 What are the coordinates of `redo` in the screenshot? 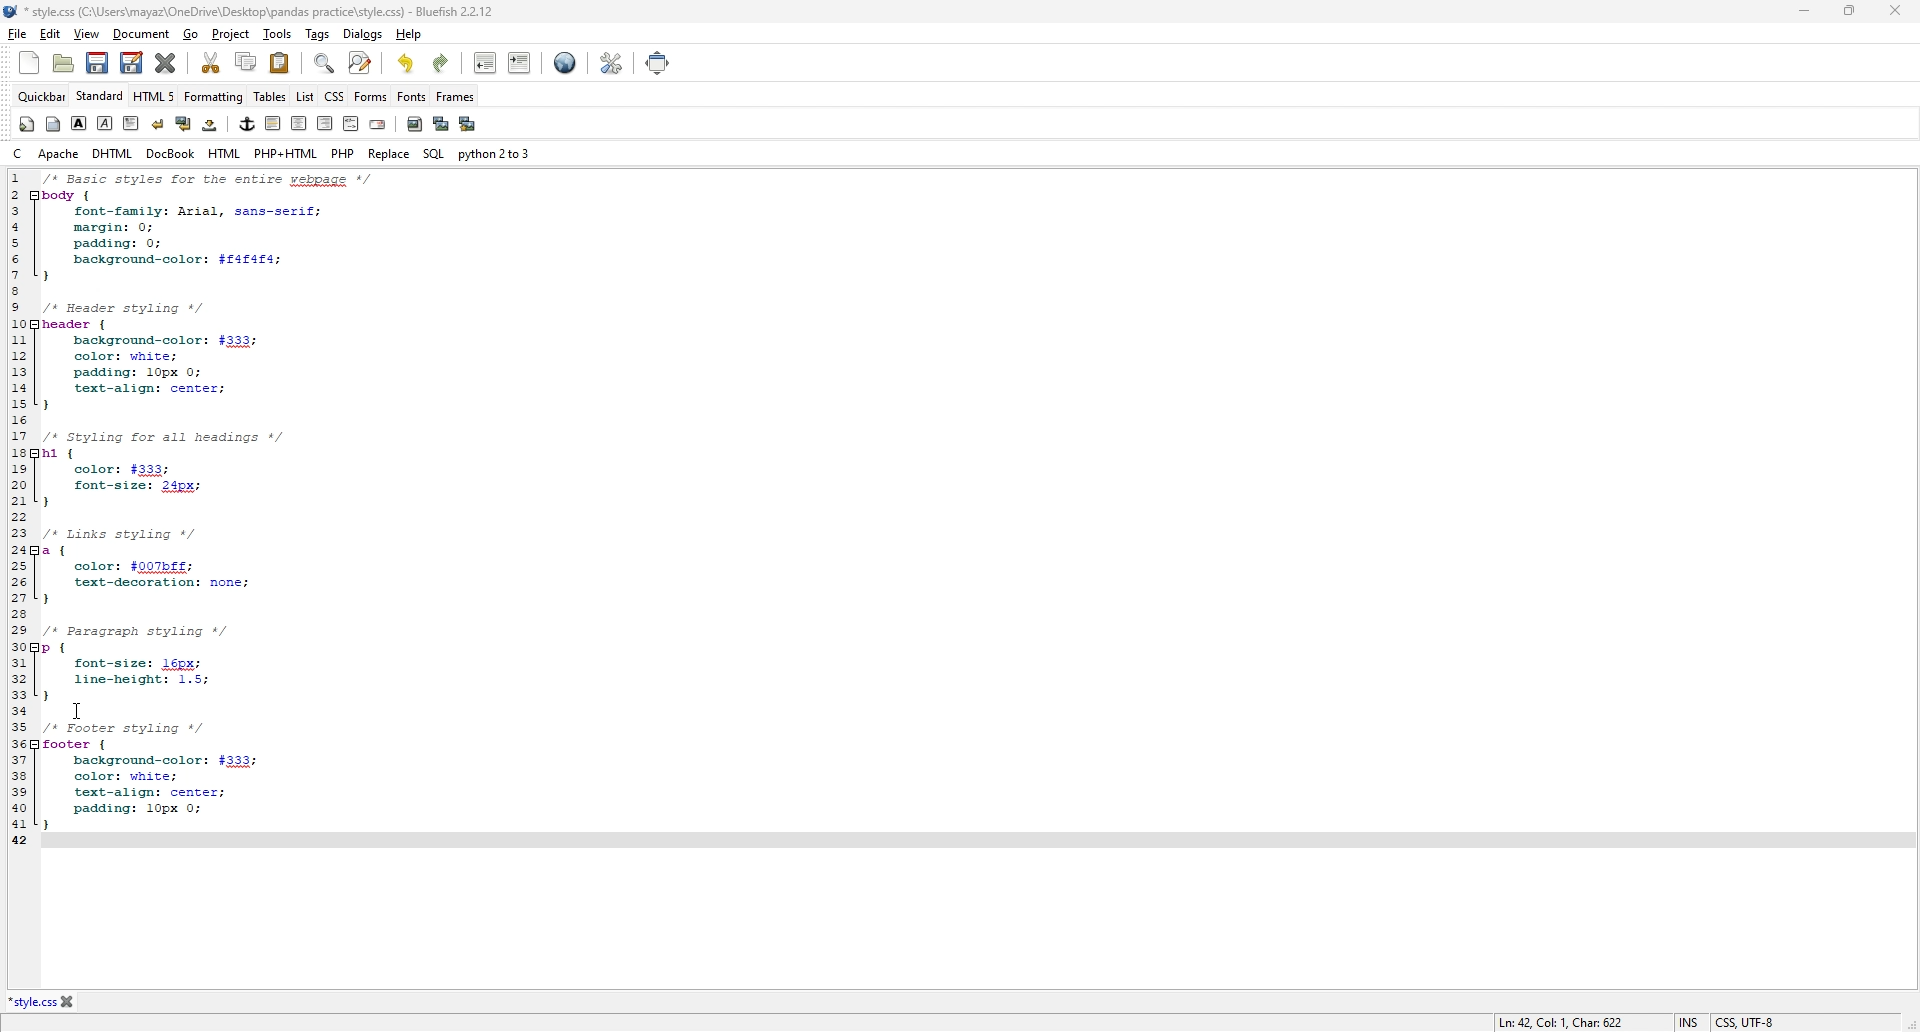 It's located at (442, 63).